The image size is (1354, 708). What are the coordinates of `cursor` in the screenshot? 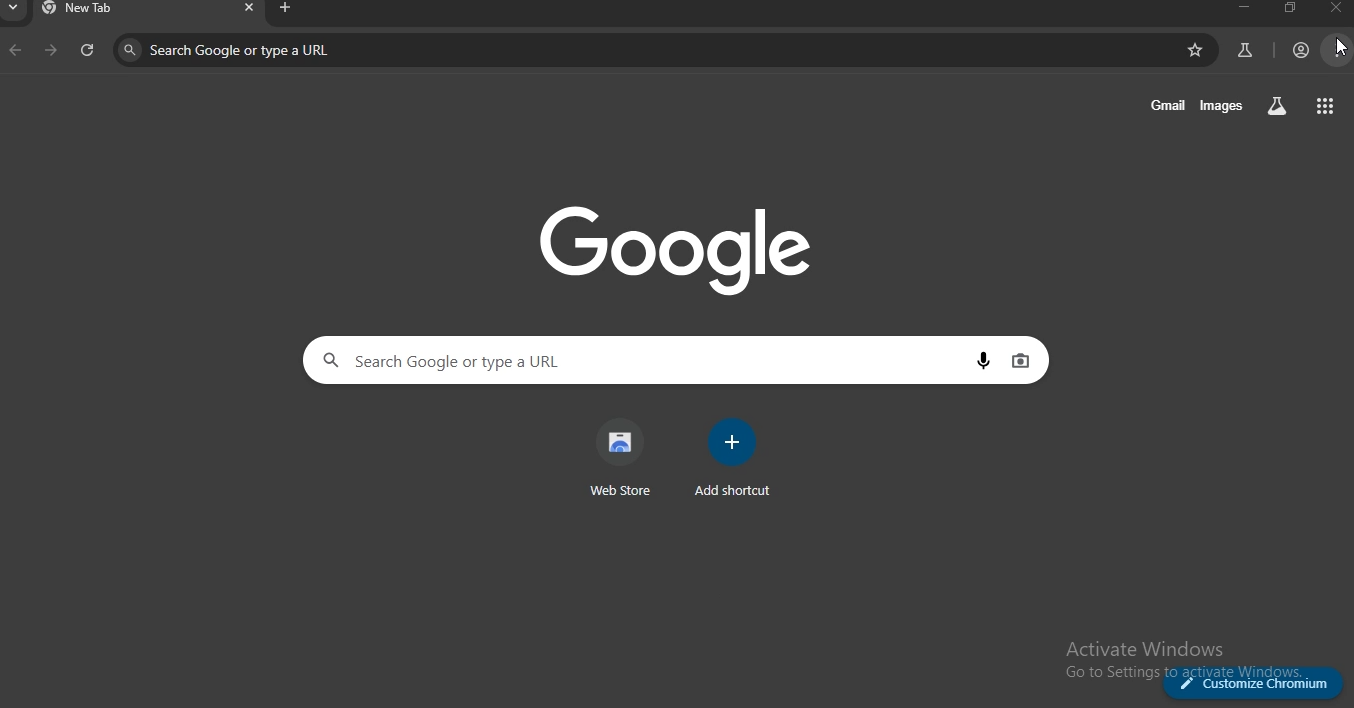 It's located at (1339, 49).